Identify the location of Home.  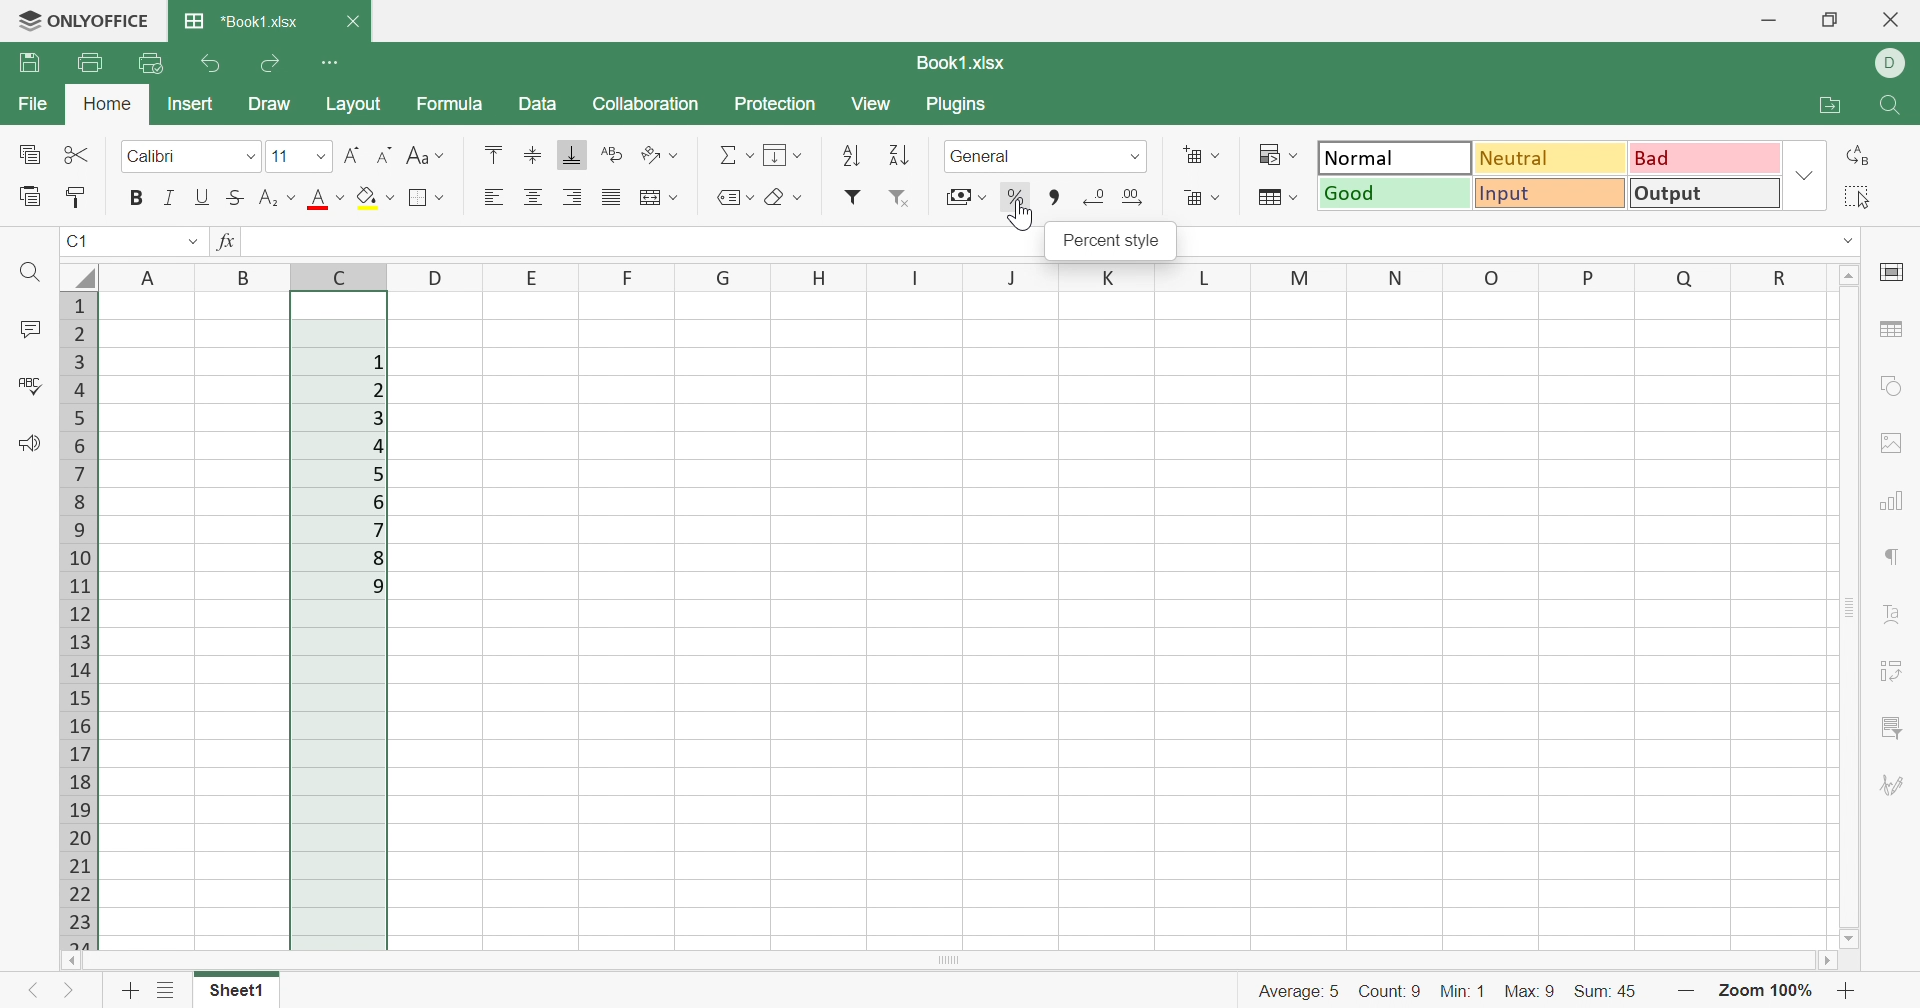
(106, 102).